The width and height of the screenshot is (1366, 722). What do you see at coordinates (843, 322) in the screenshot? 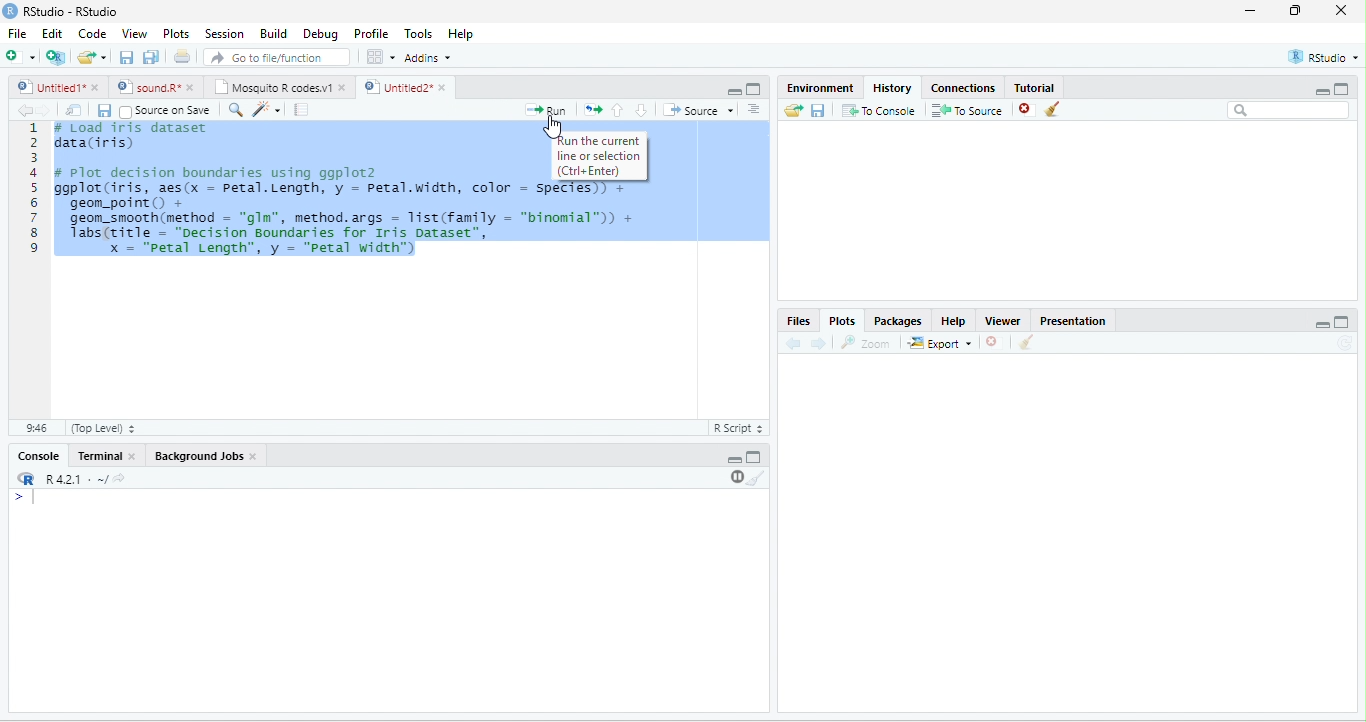
I see `Plots` at bounding box center [843, 322].